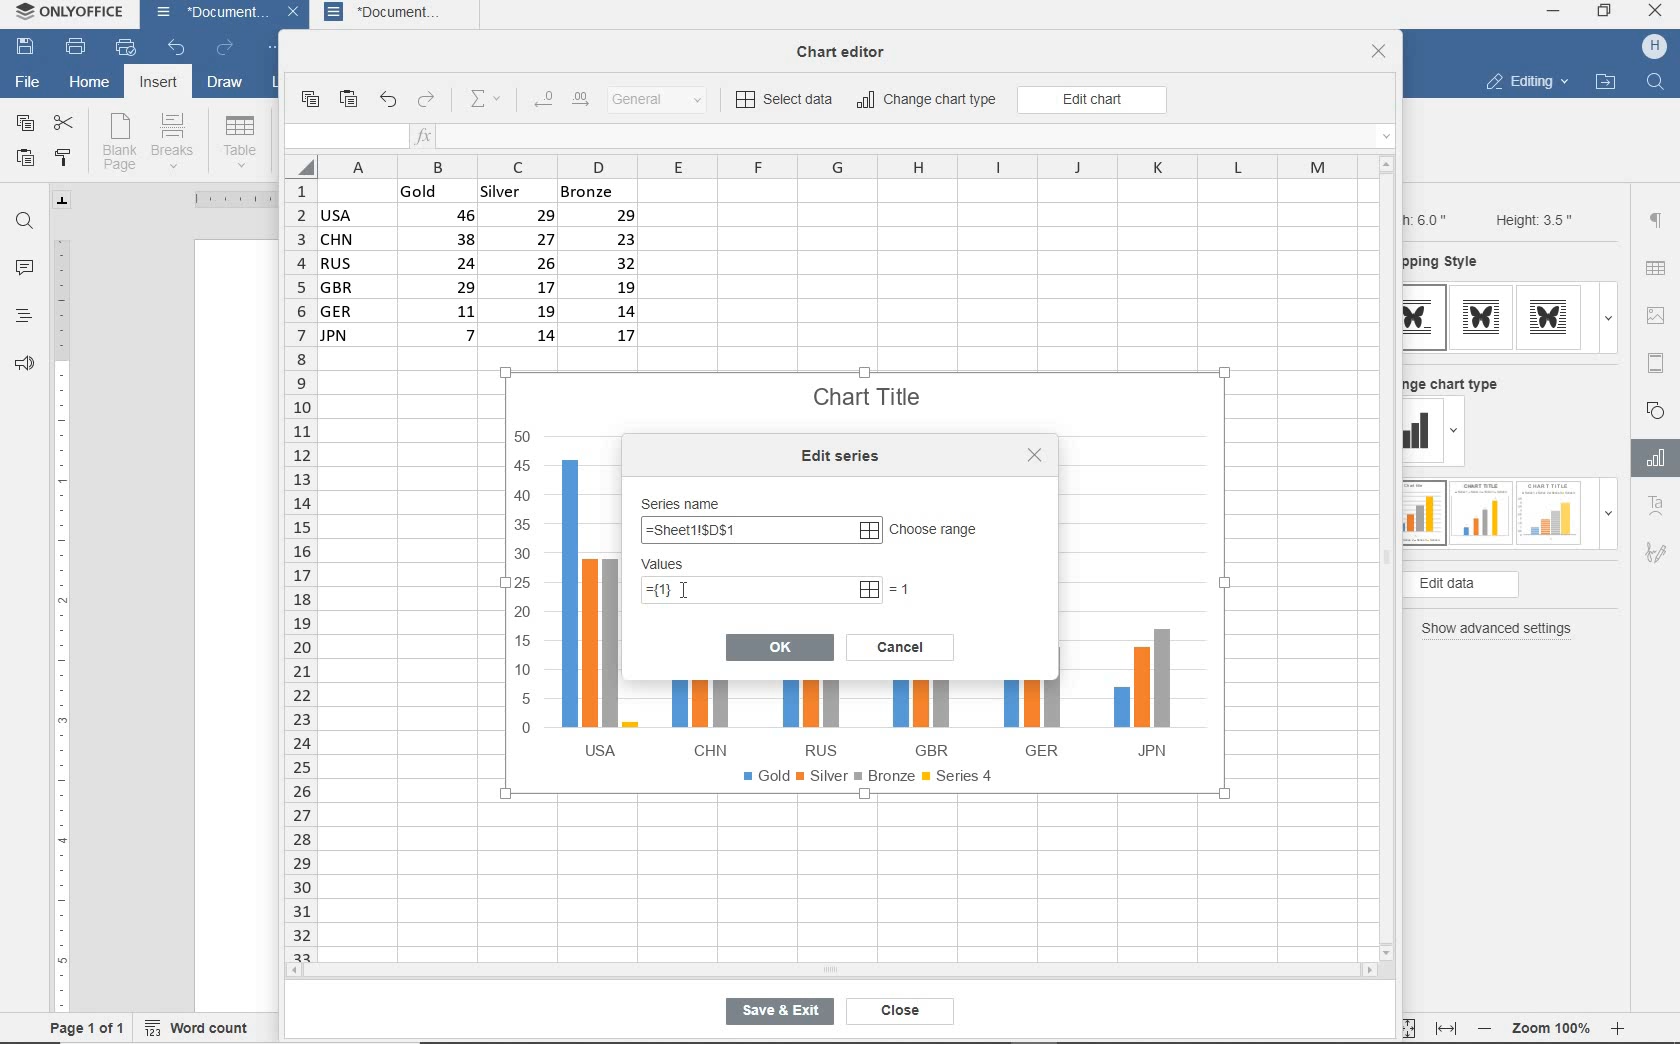 The height and width of the screenshot is (1044, 1680). I want to click on Chart Title, so click(869, 386).